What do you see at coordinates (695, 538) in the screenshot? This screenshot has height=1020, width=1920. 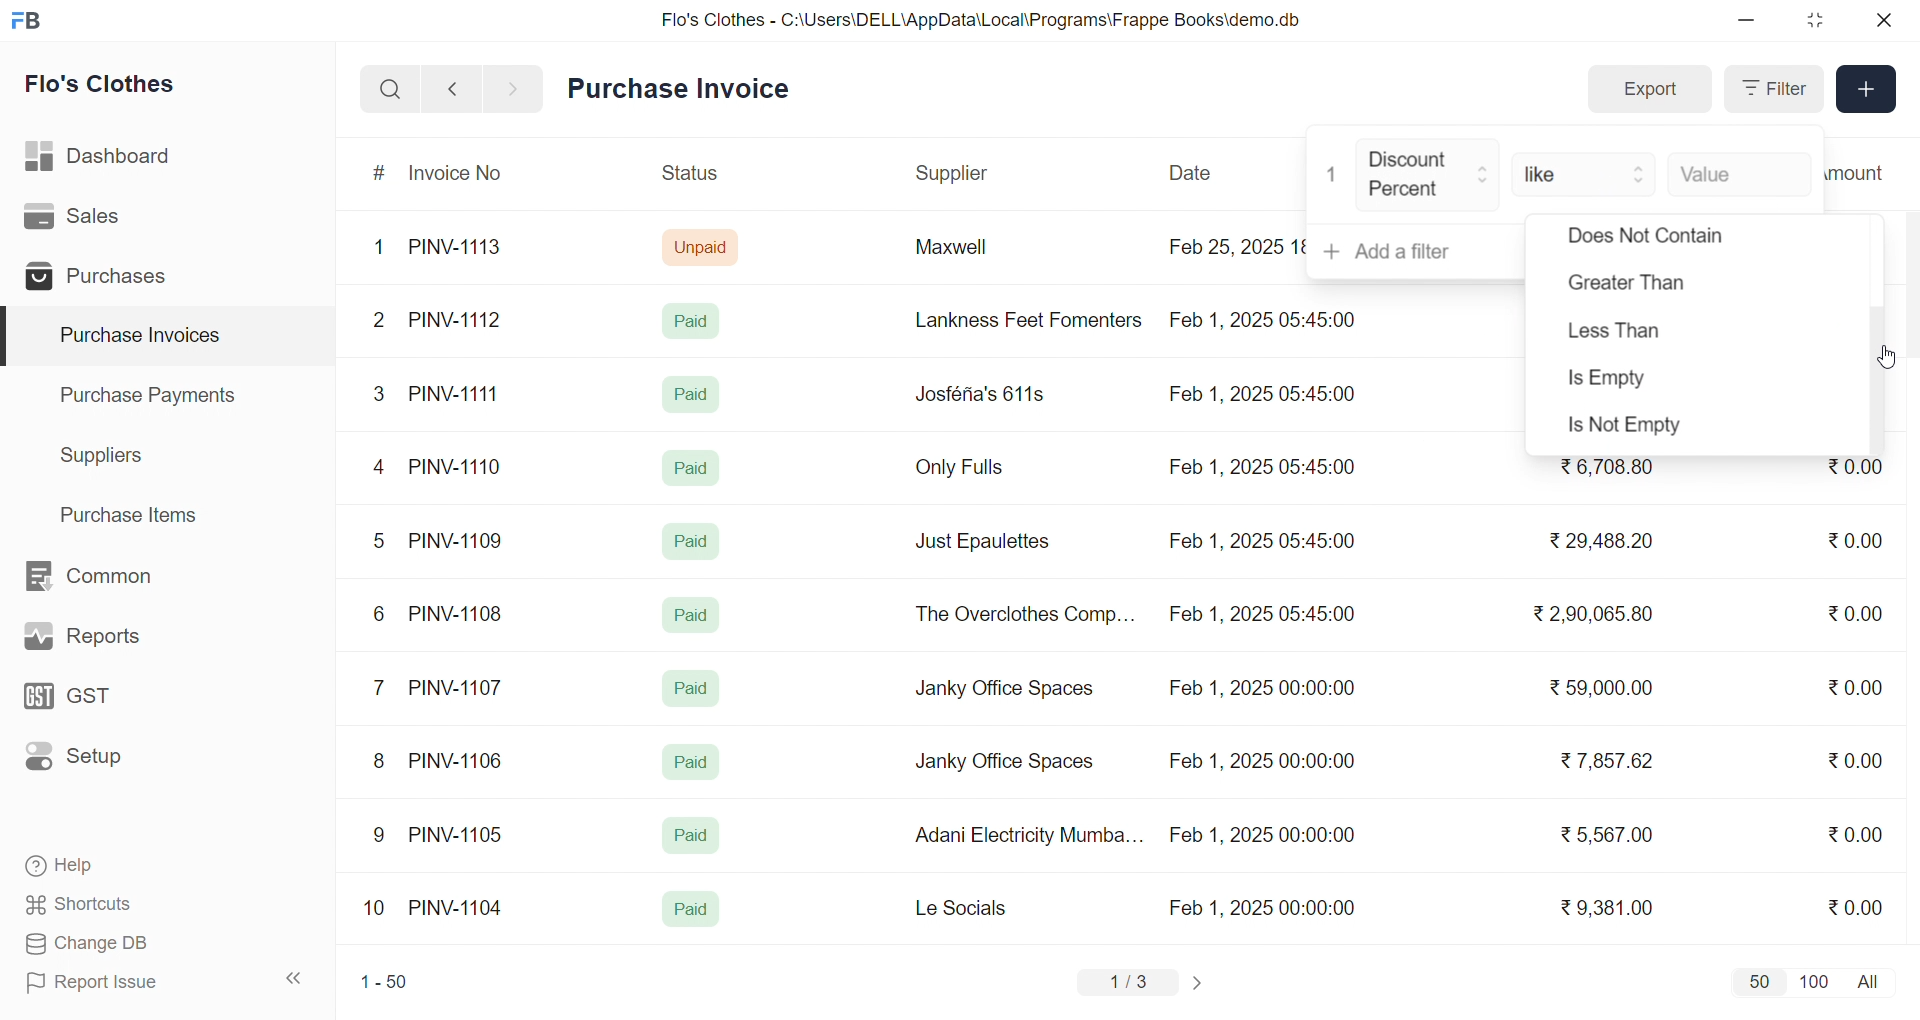 I see `Paid` at bounding box center [695, 538].